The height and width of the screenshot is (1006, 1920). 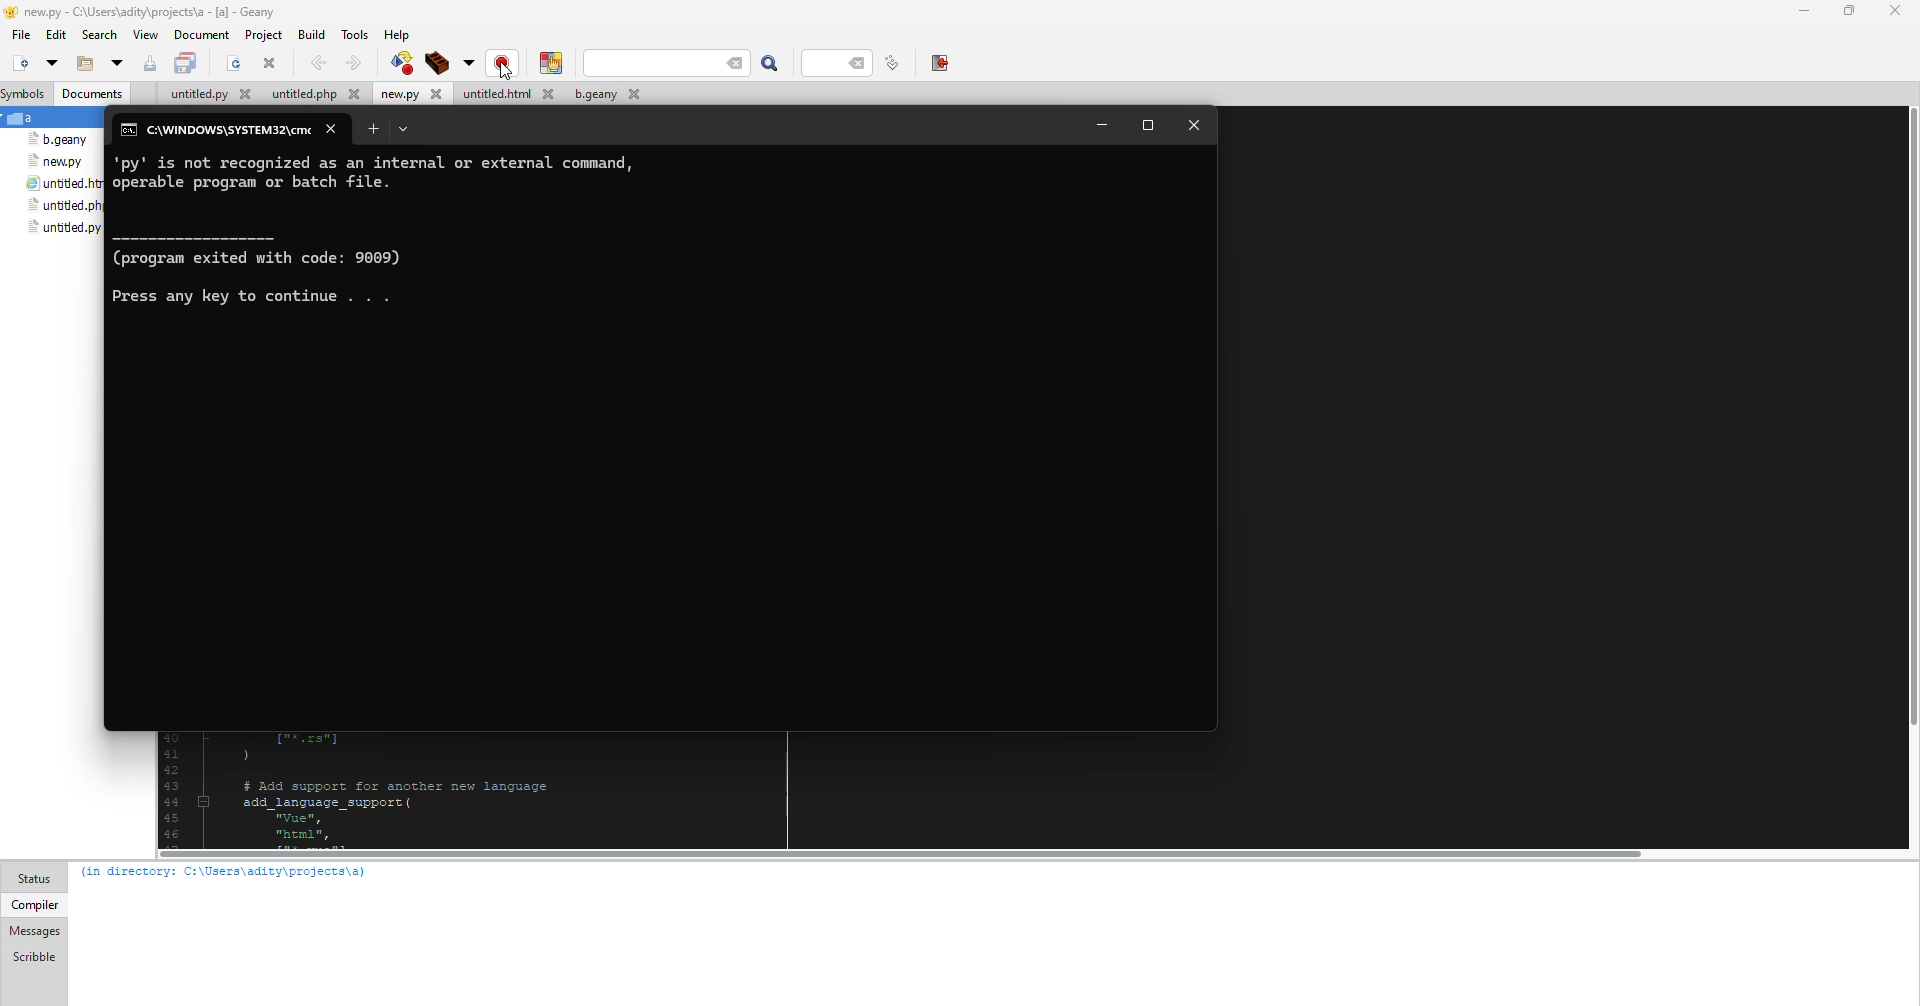 What do you see at coordinates (61, 141) in the screenshot?
I see `file` at bounding box center [61, 141].